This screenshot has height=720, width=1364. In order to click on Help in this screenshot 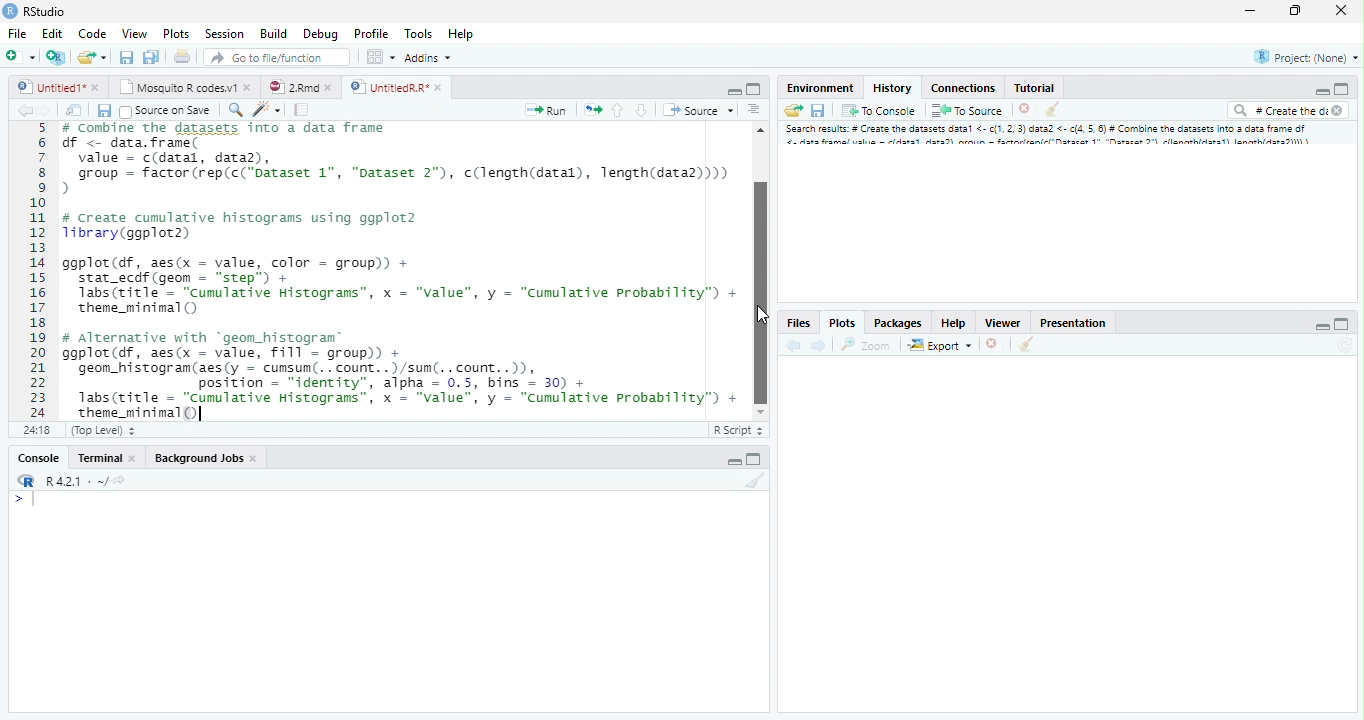, I will do `click(460, 34)`.